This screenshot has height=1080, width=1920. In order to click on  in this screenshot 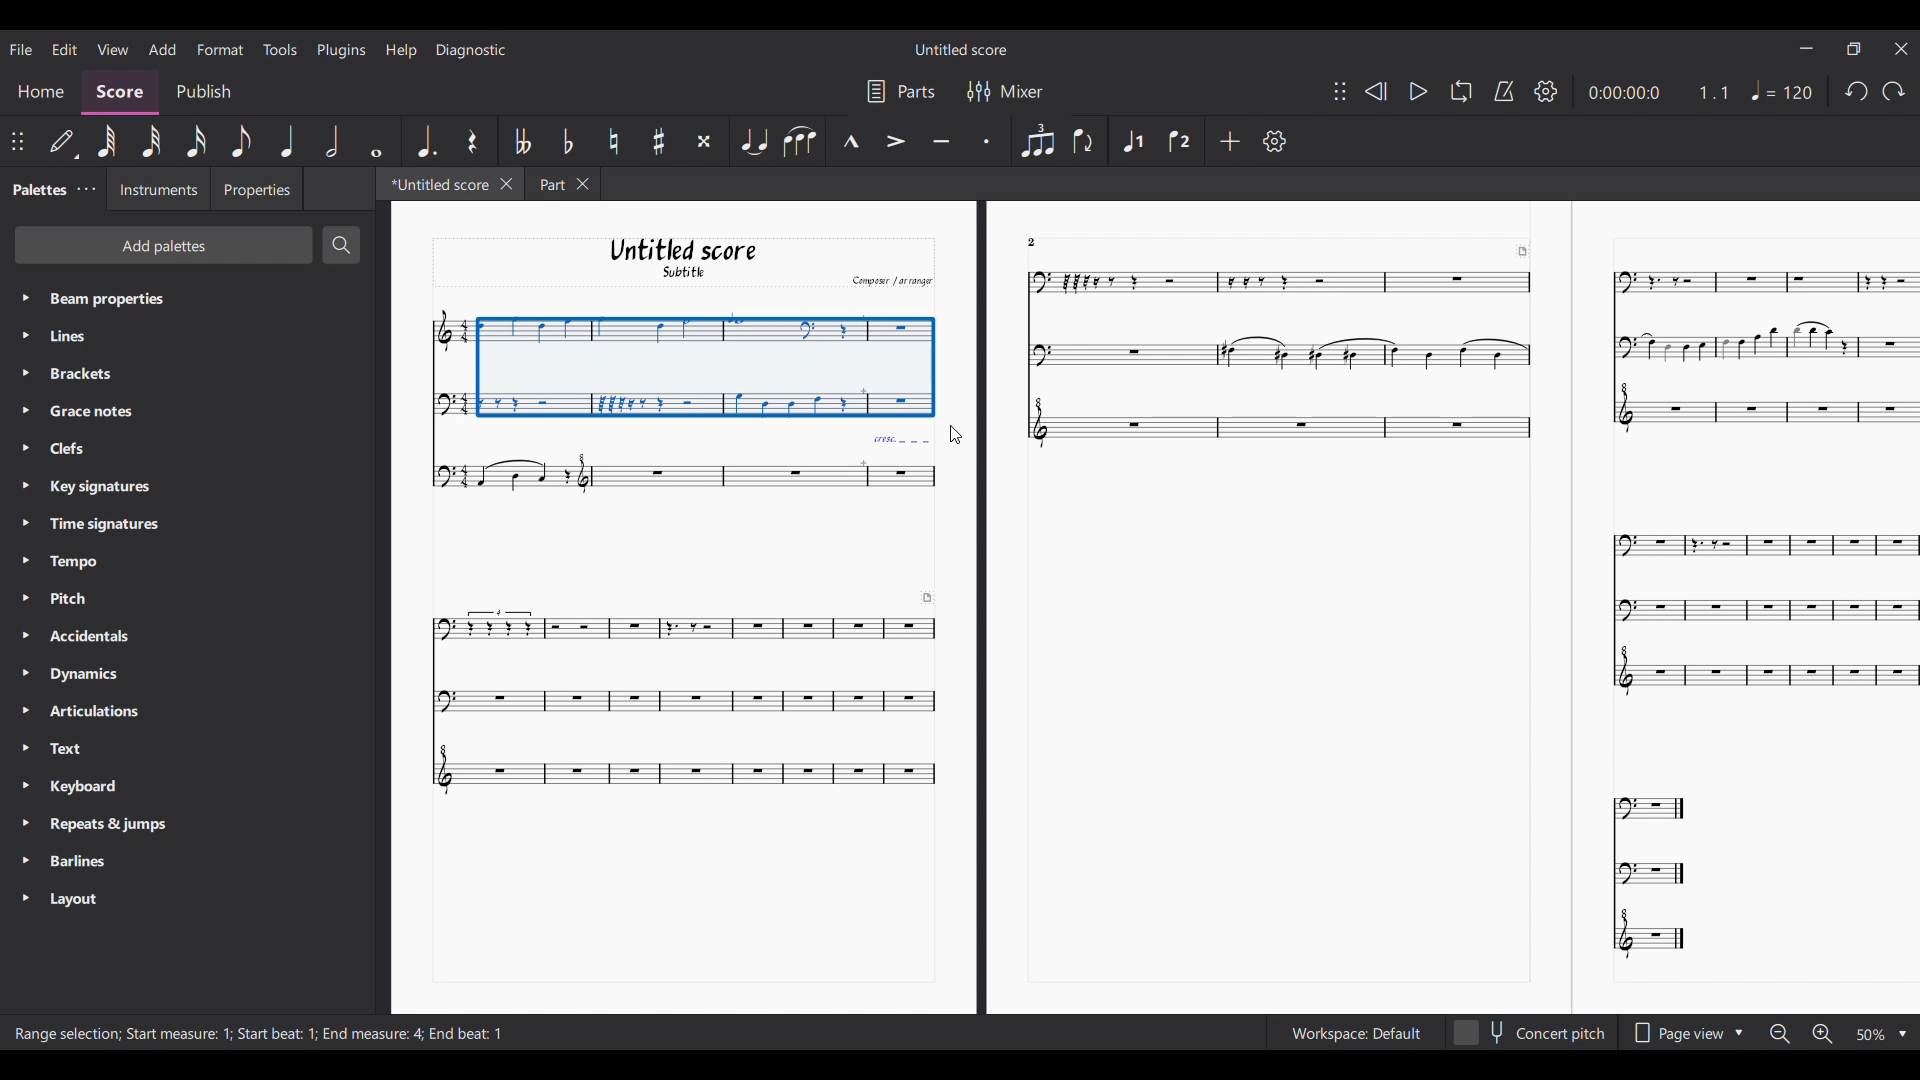, I will do `click(22, 749)`.